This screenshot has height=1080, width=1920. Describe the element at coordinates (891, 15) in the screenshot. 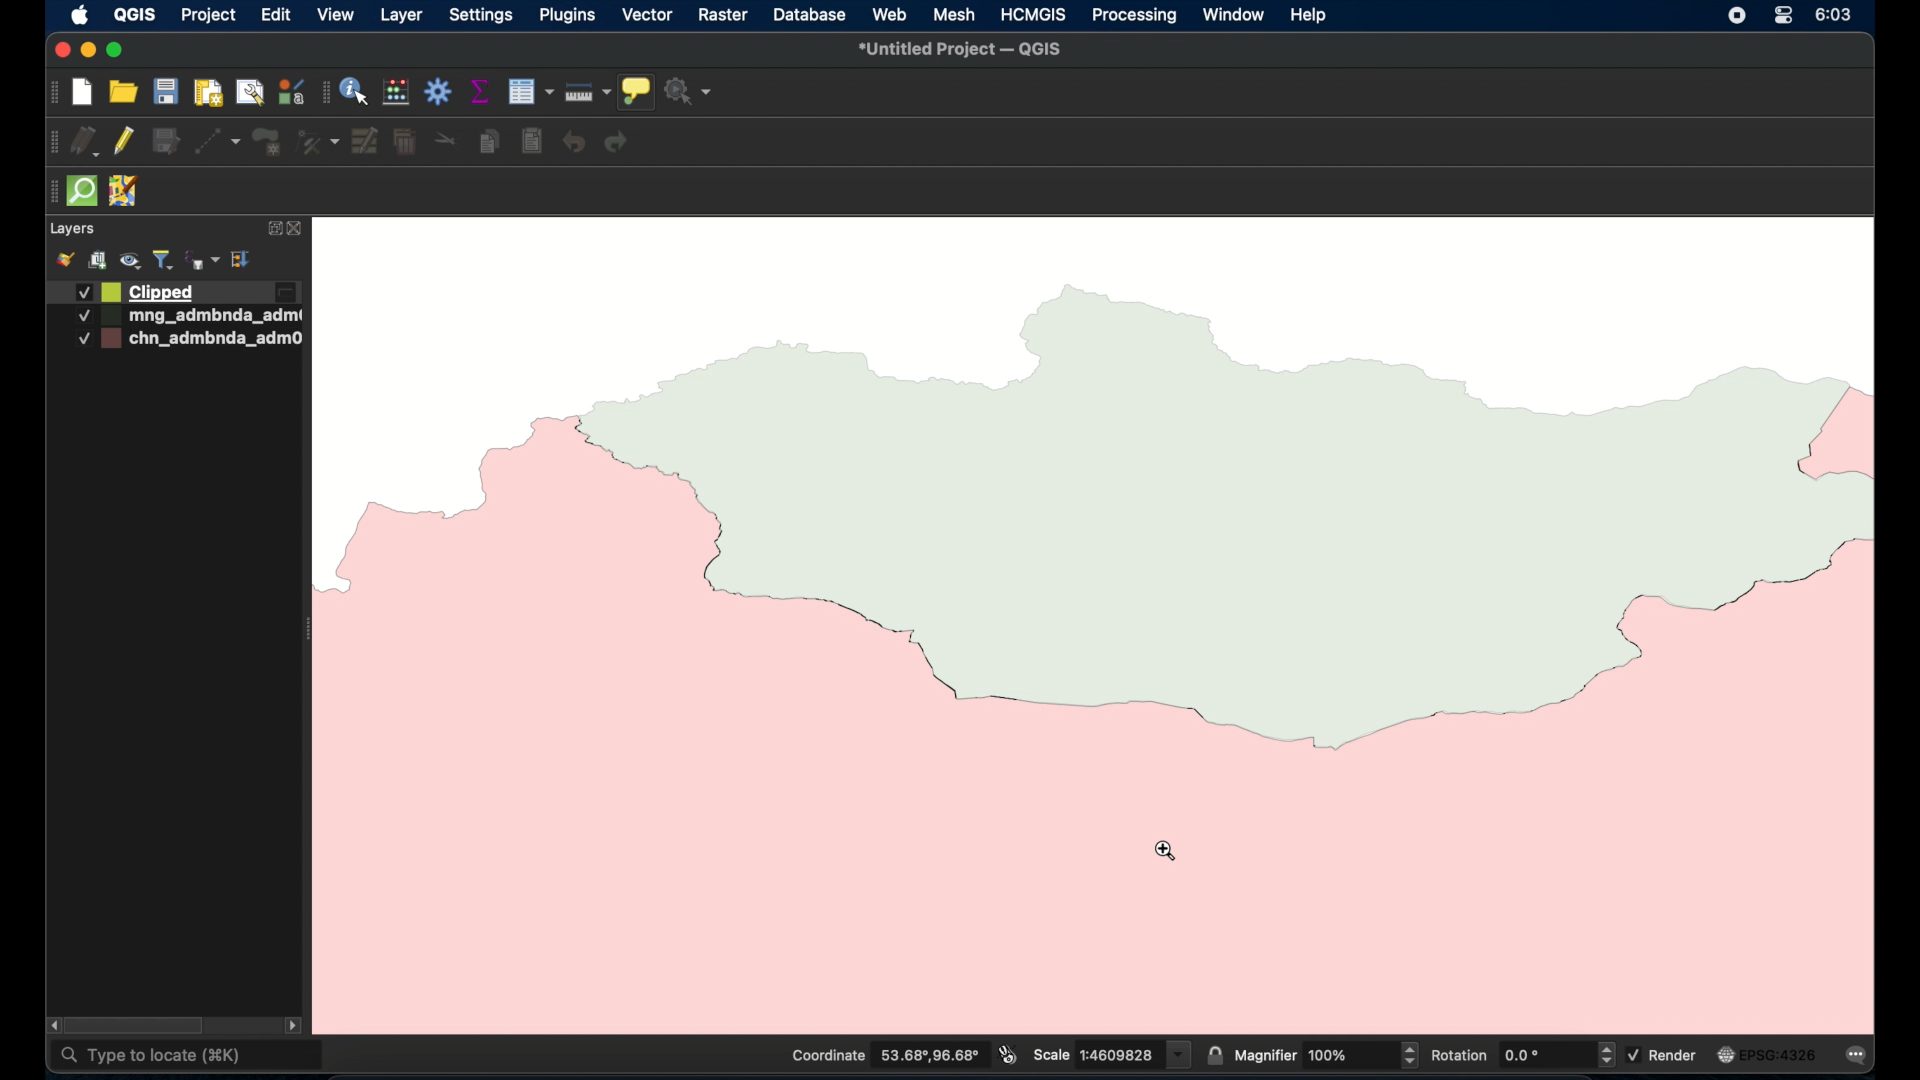

I see `web` at that location.